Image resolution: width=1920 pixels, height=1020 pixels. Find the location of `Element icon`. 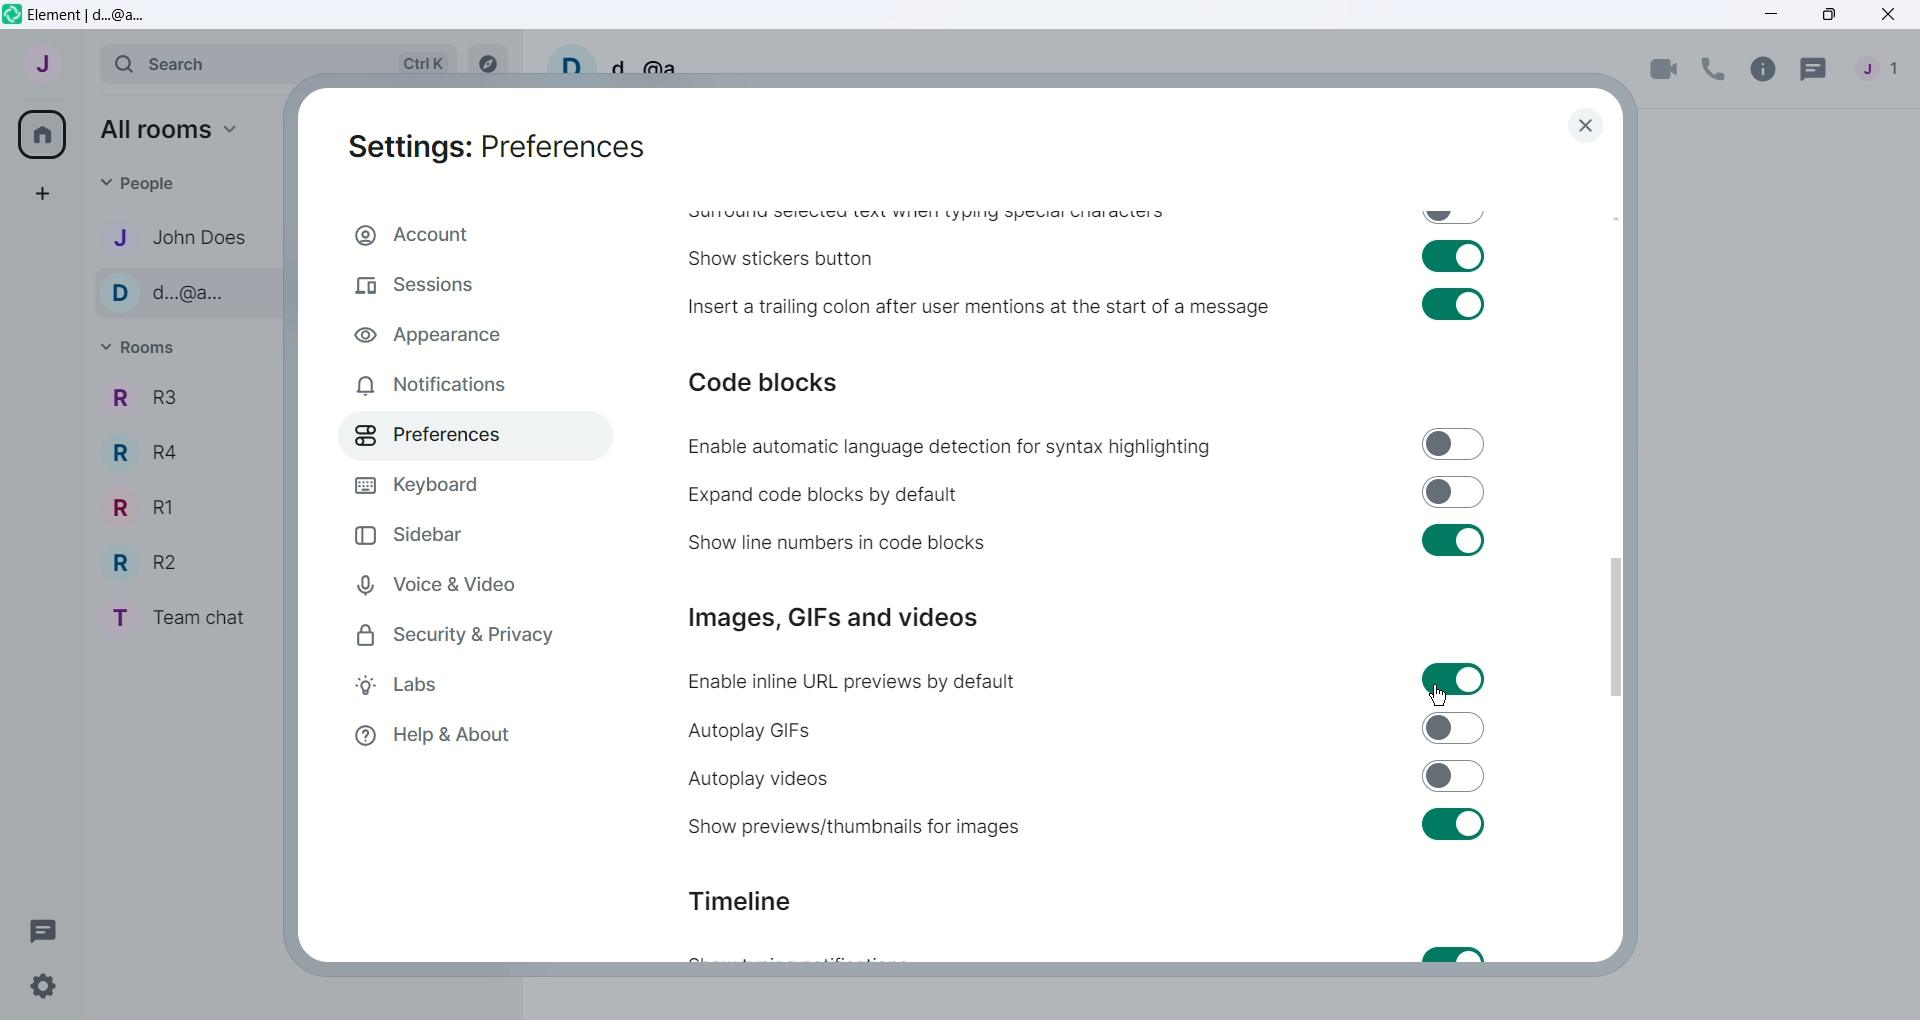

Element icon is located at coordinates (12, 14).